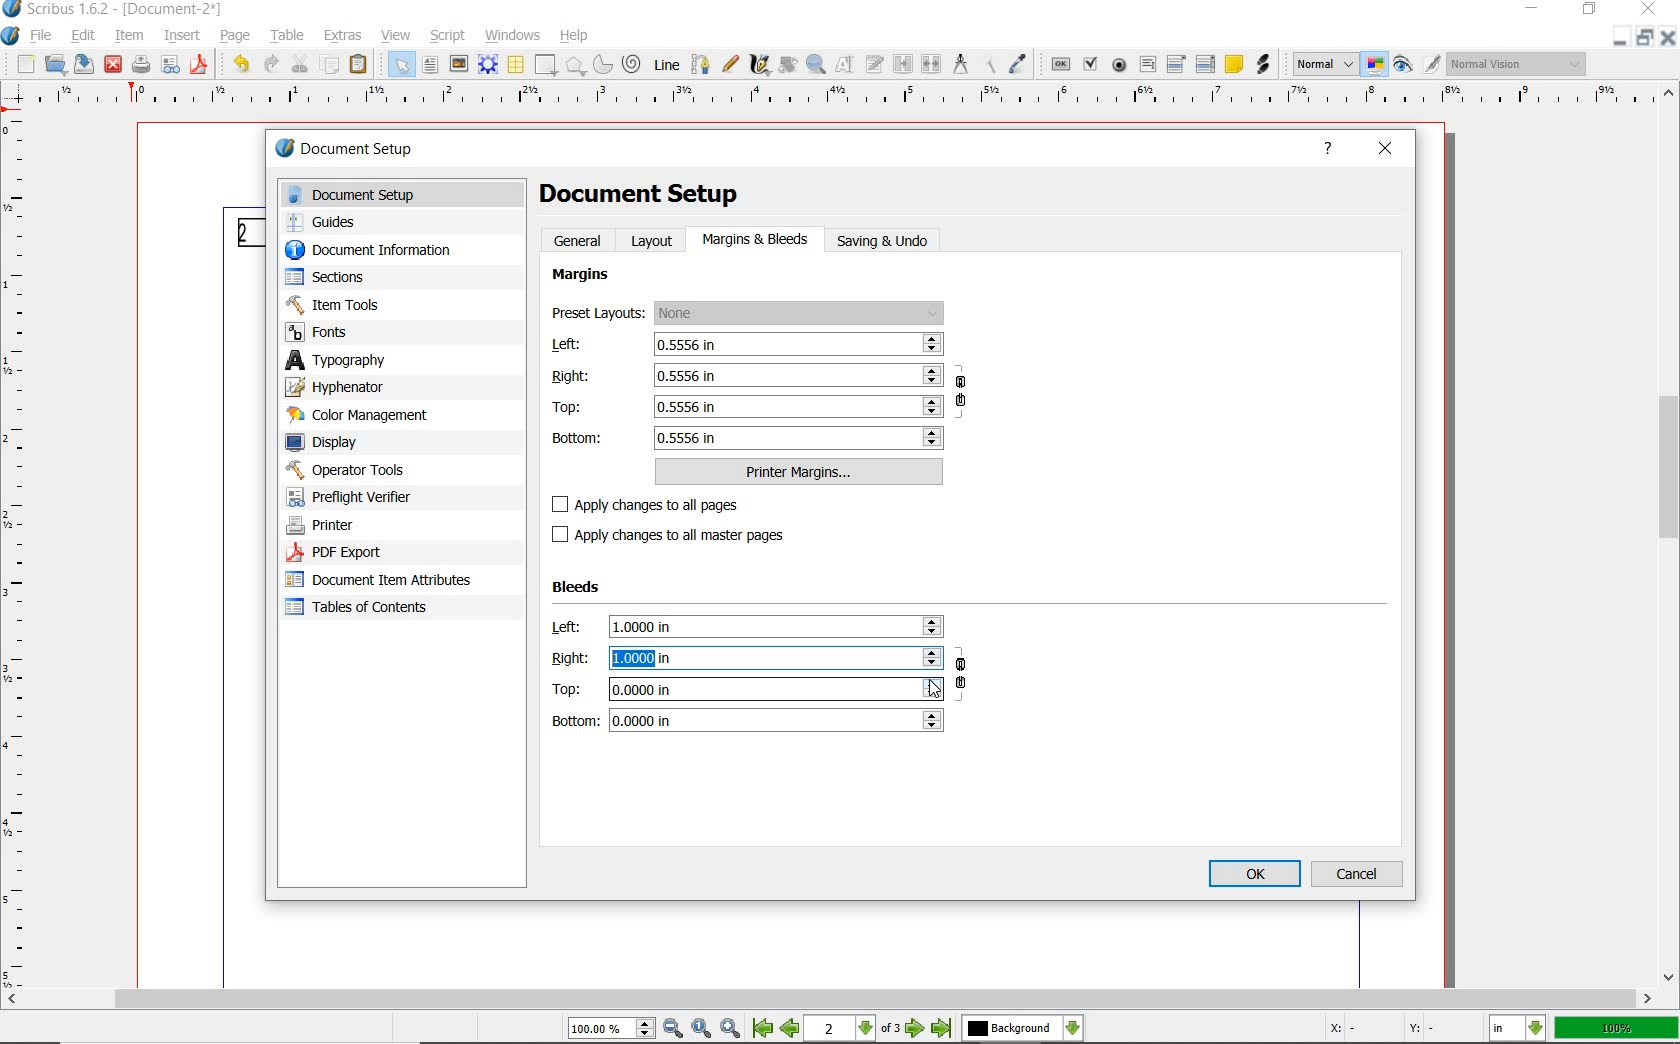  I want to click on copy, so click(330, 66).